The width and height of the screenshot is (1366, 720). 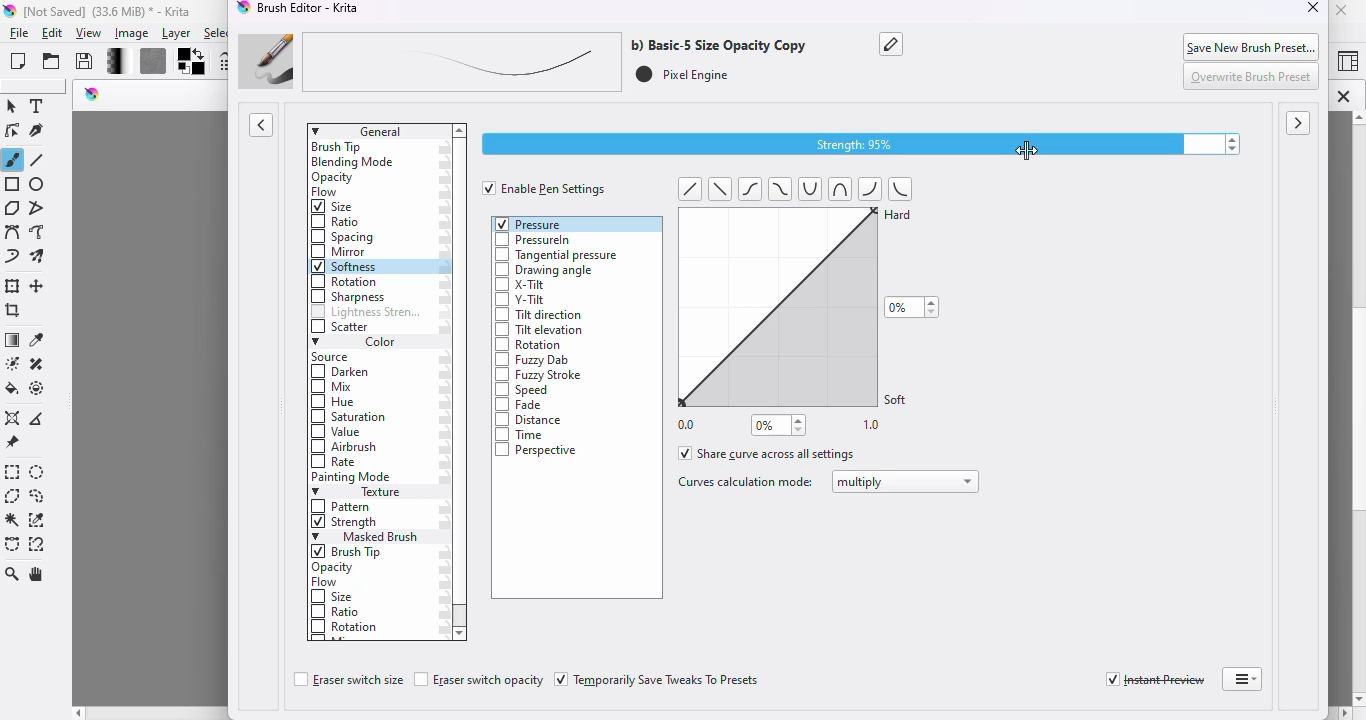 What do you see at coordinates (37, 544) in the screenshot?
I see `magnetic curve selection tool` at bounding box center [37, 544].